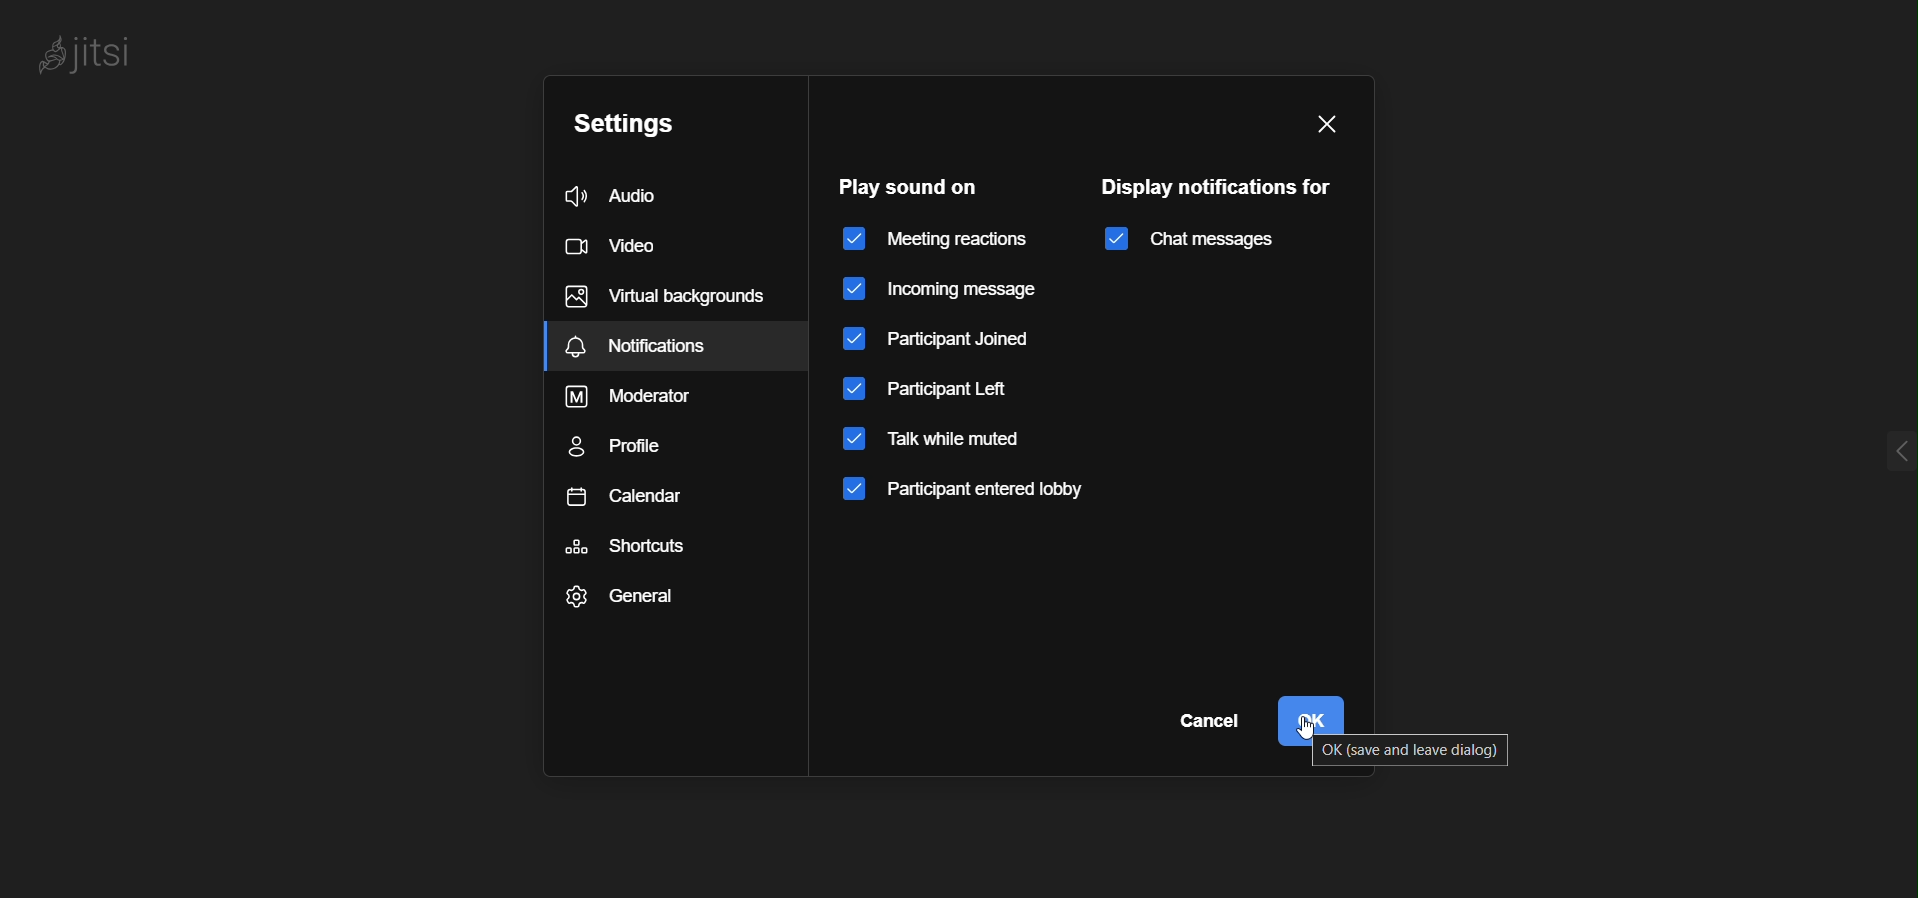 This screenshot has height=898, width=1918. Describe the element at coordinates (936, 238) in the screenshot. I see `meeting reactions` at that location.